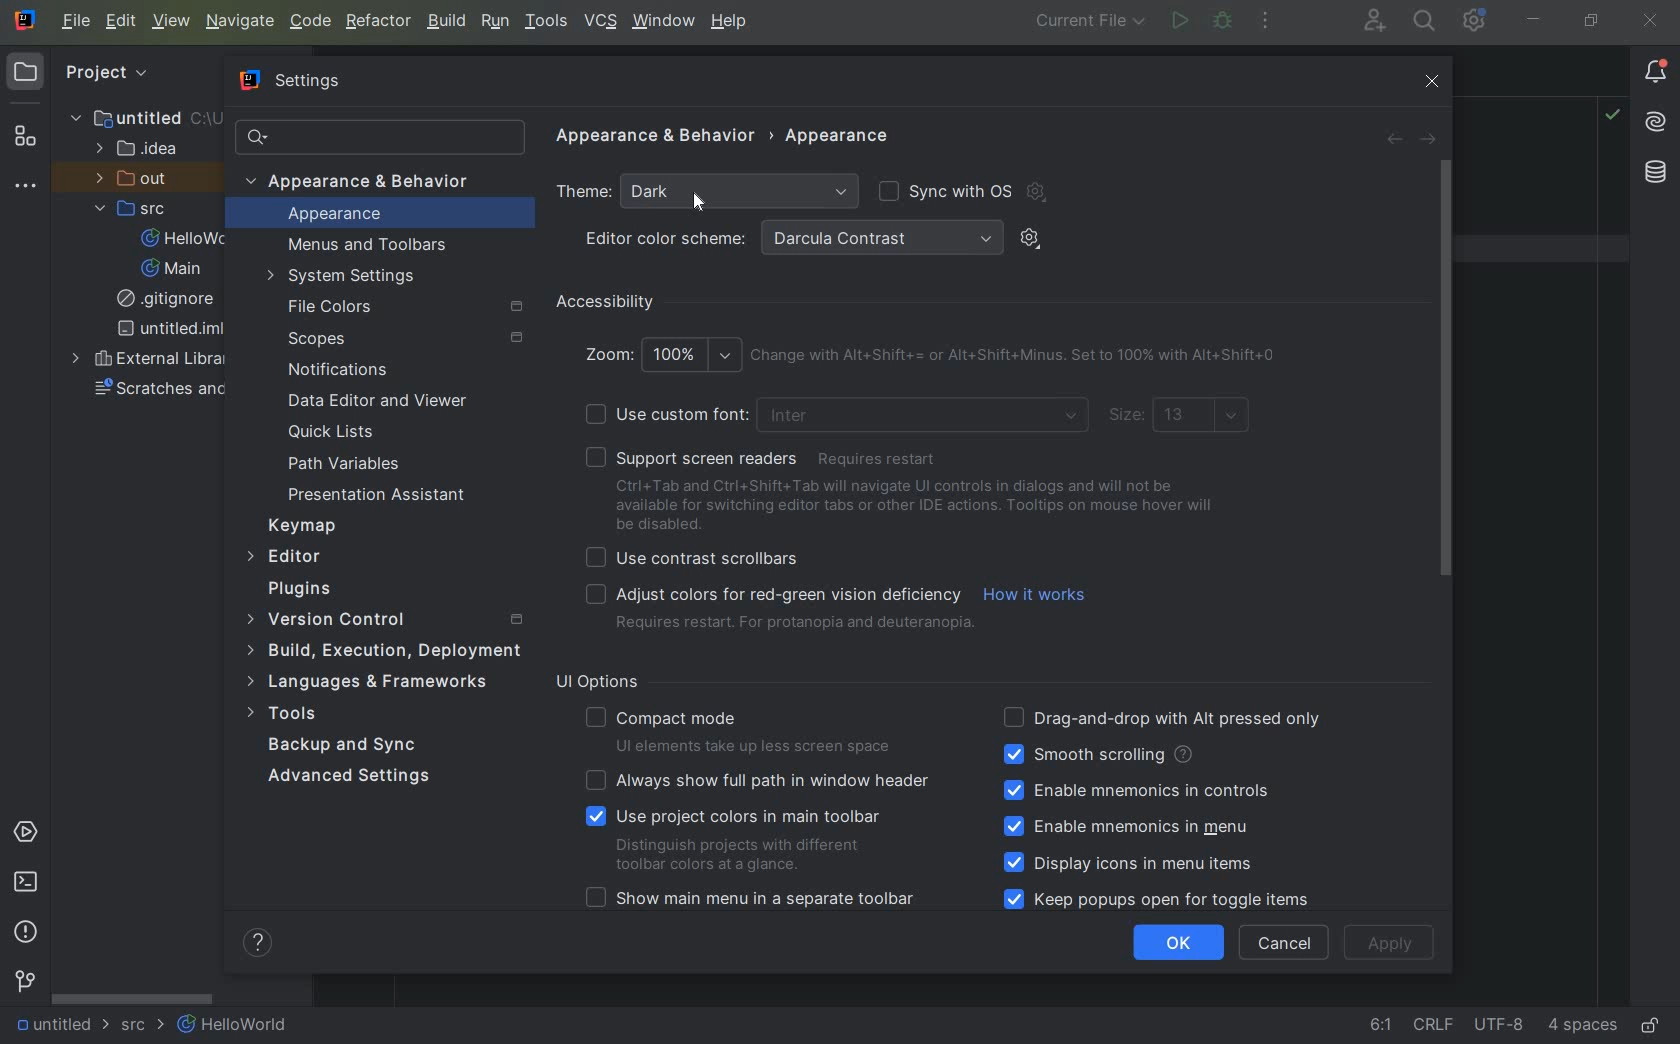 The height and width of the screenshot is (1044, 1680). Describe the element at coordinates (1655, 1022) in the screenshot. I see `edit or read only mode` at that location.